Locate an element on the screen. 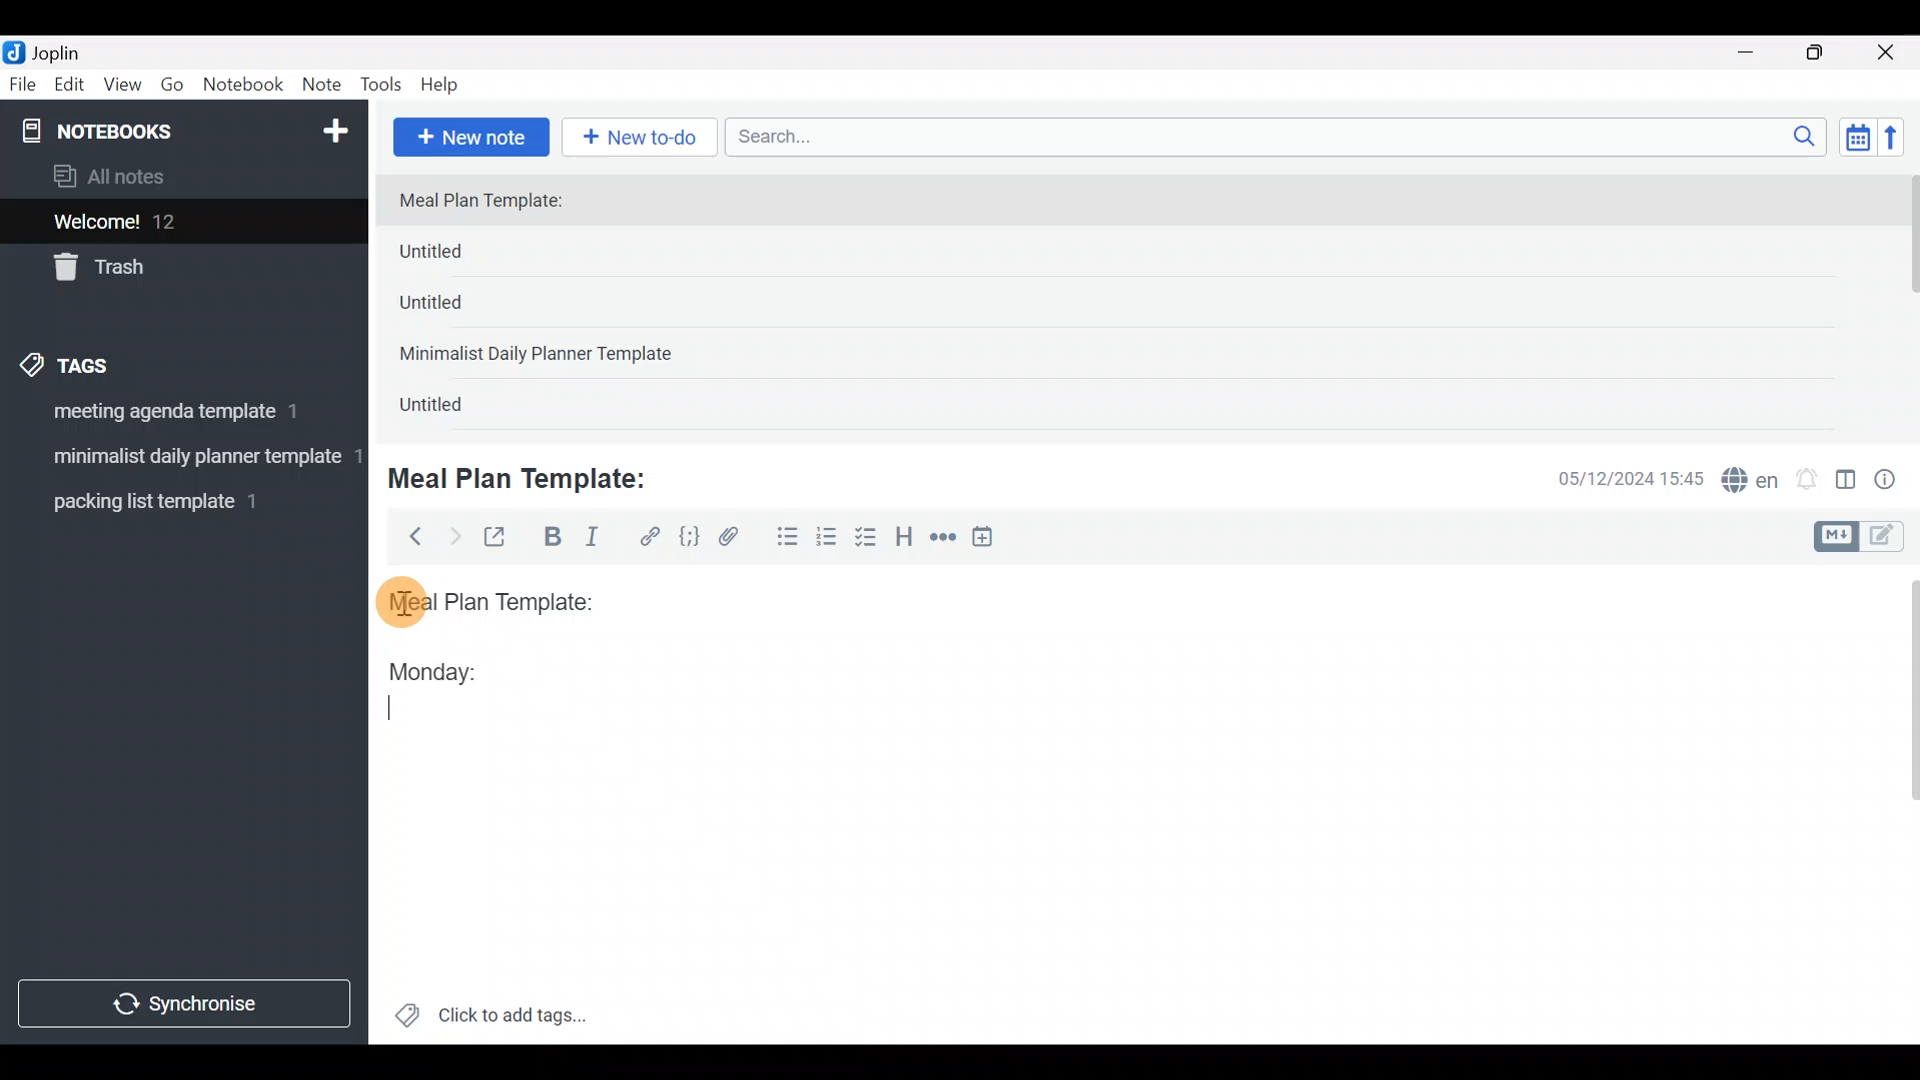 This screenshot has width=1920, height=1080. Note properties is located at coordinates (1894, 481).